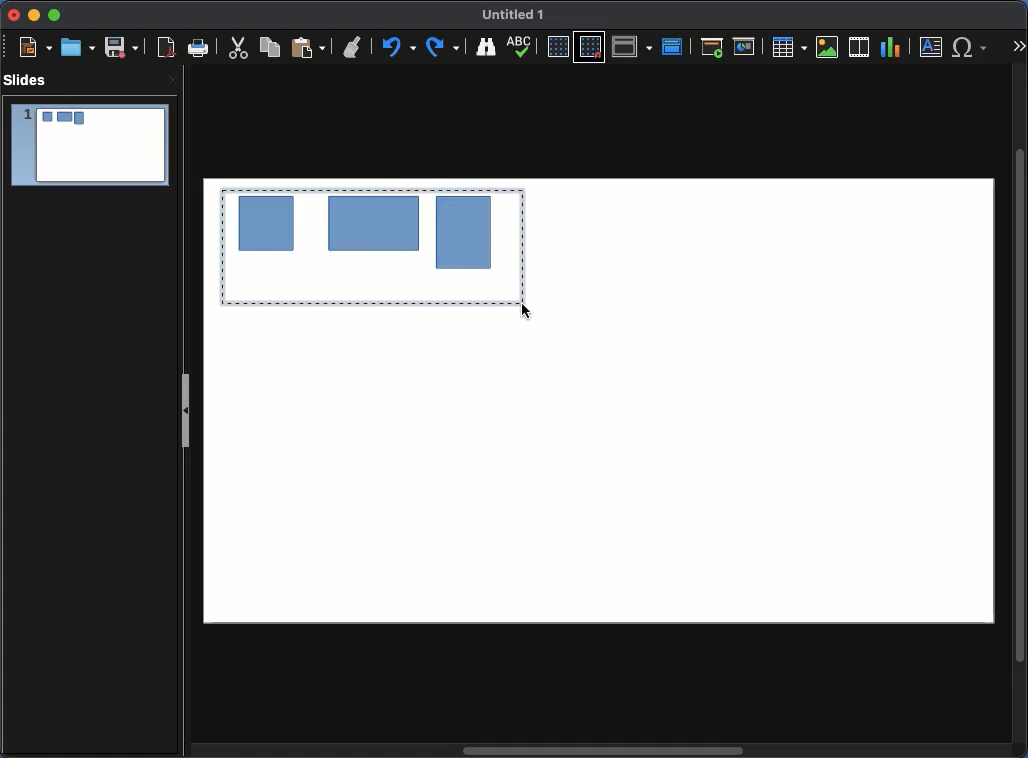  I want to click on Finder, so click(487, 47).